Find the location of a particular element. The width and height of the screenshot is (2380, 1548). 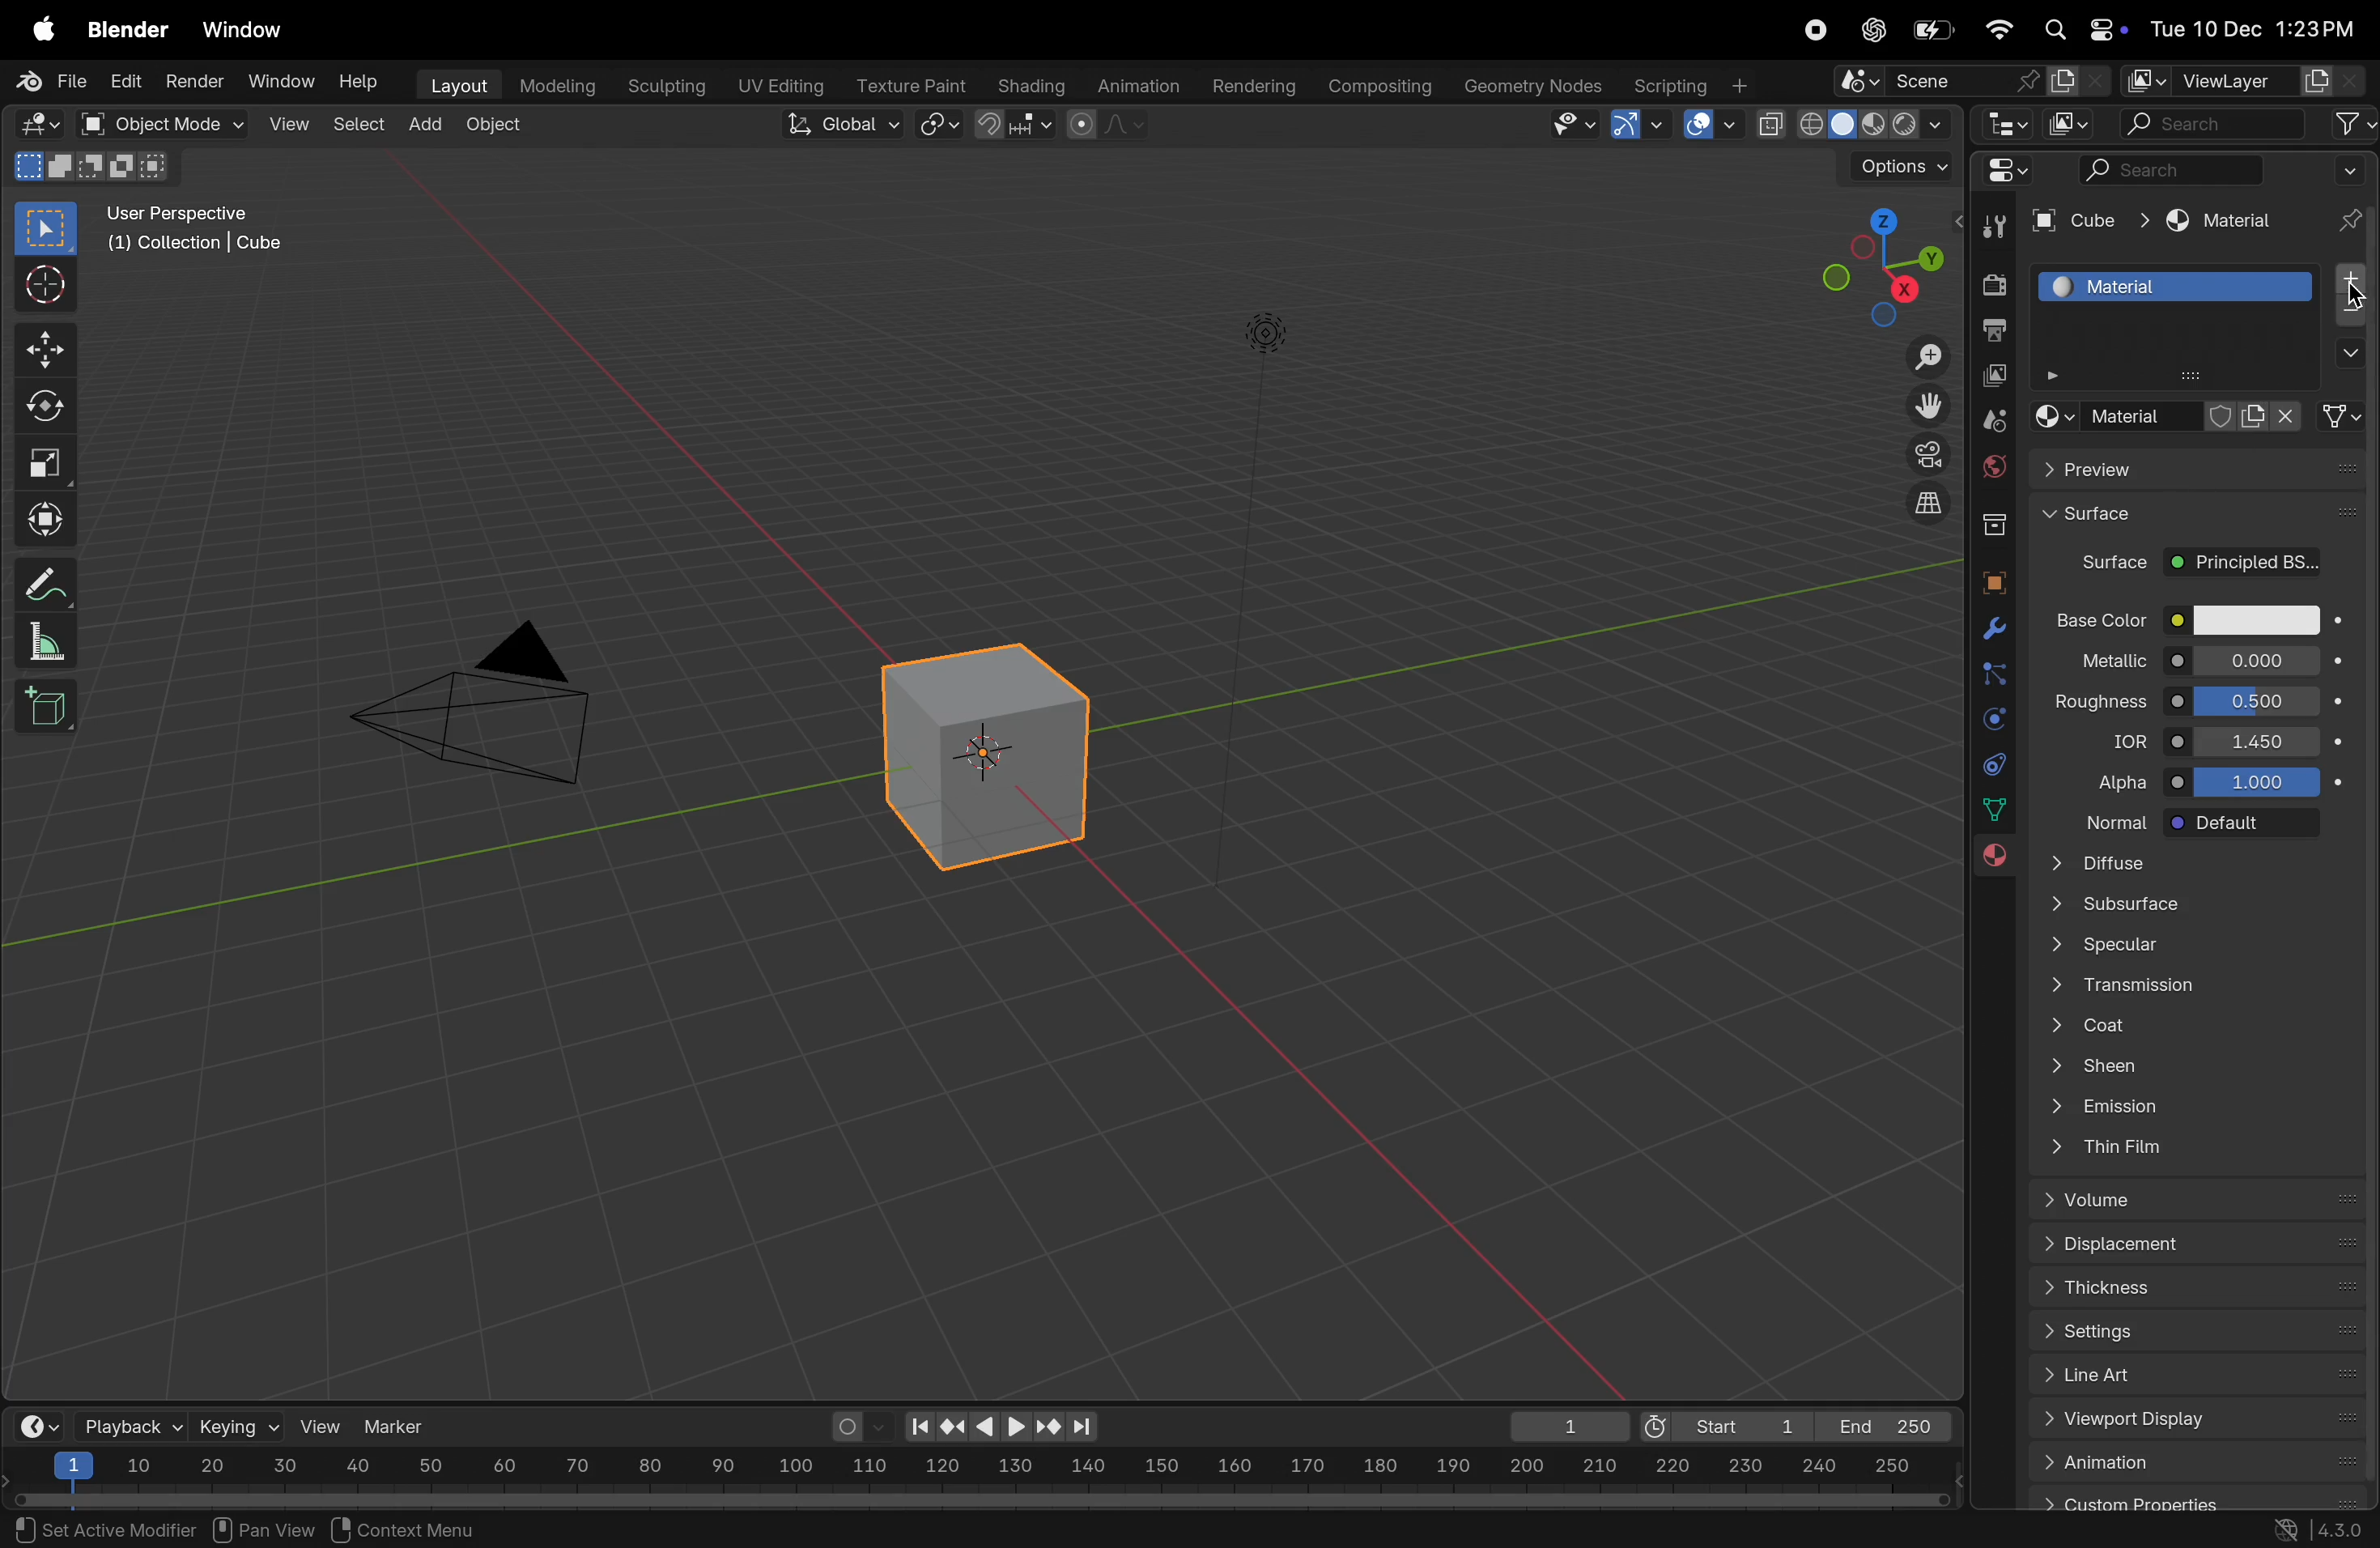

cune is located at coordinates (2086, 220).